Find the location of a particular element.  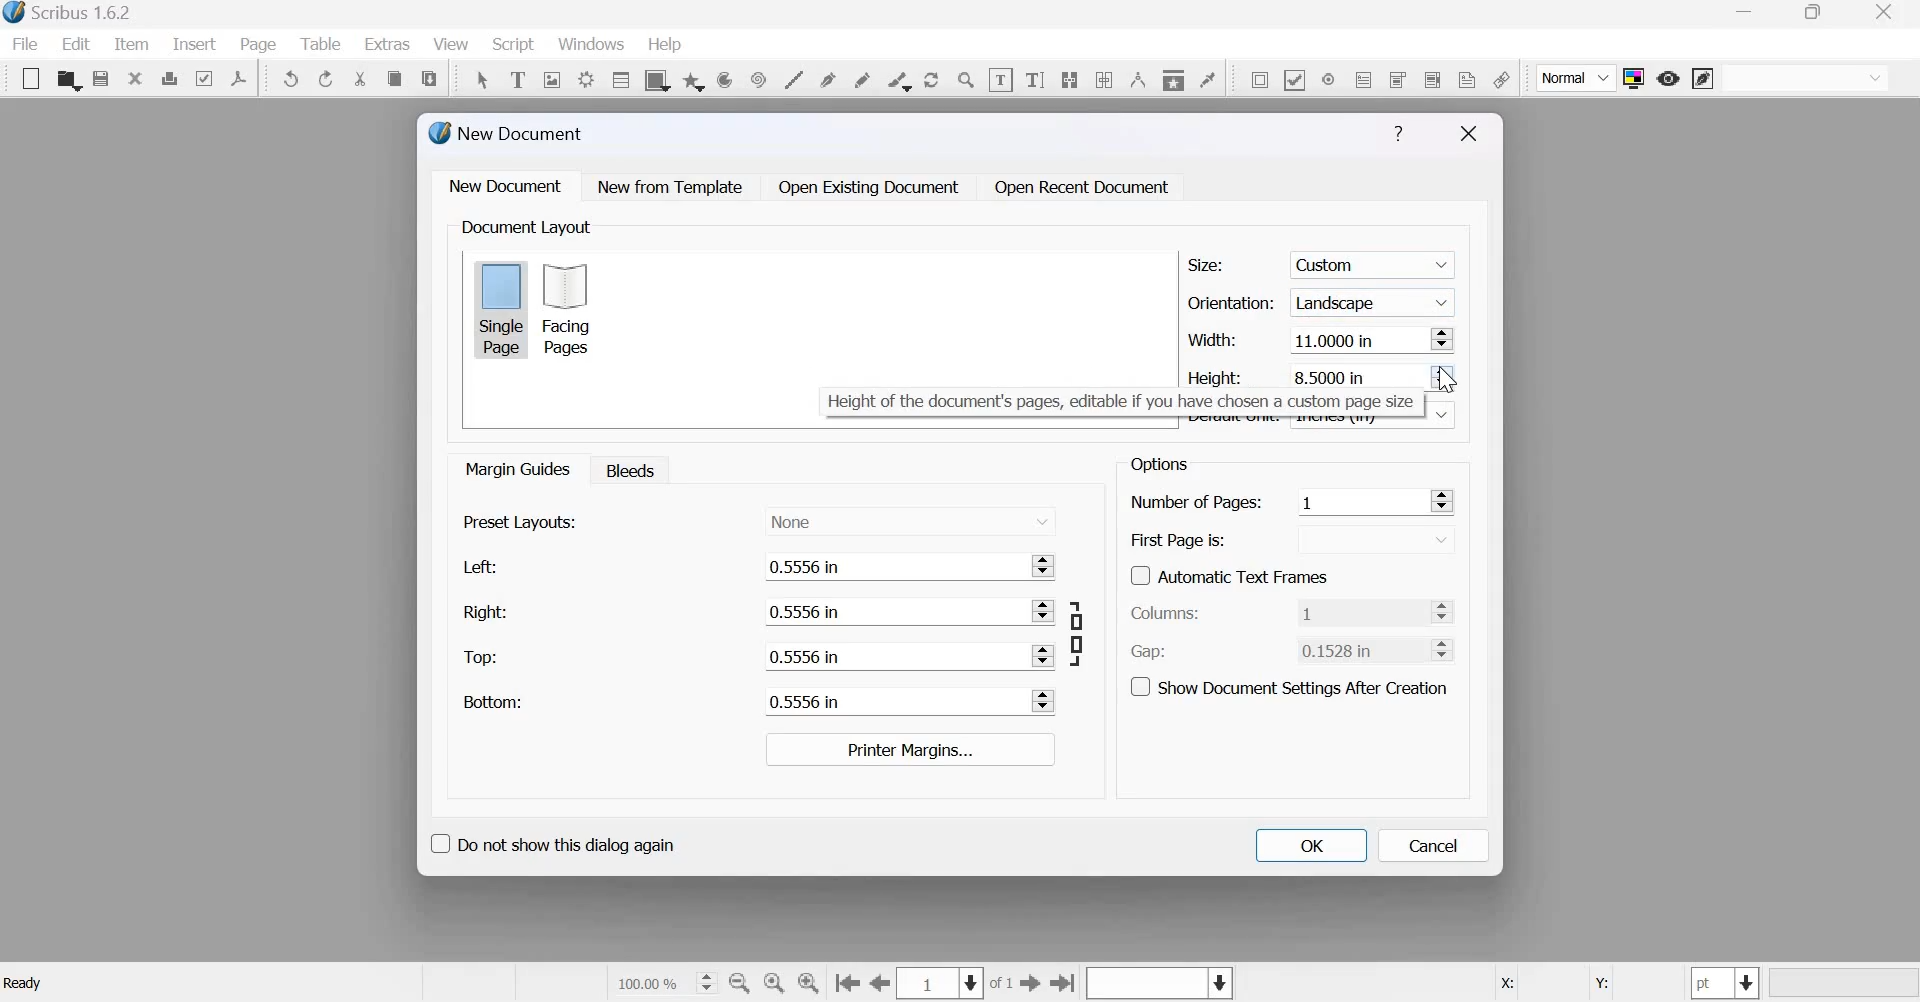

Top: is located at coordinates (482, 658).